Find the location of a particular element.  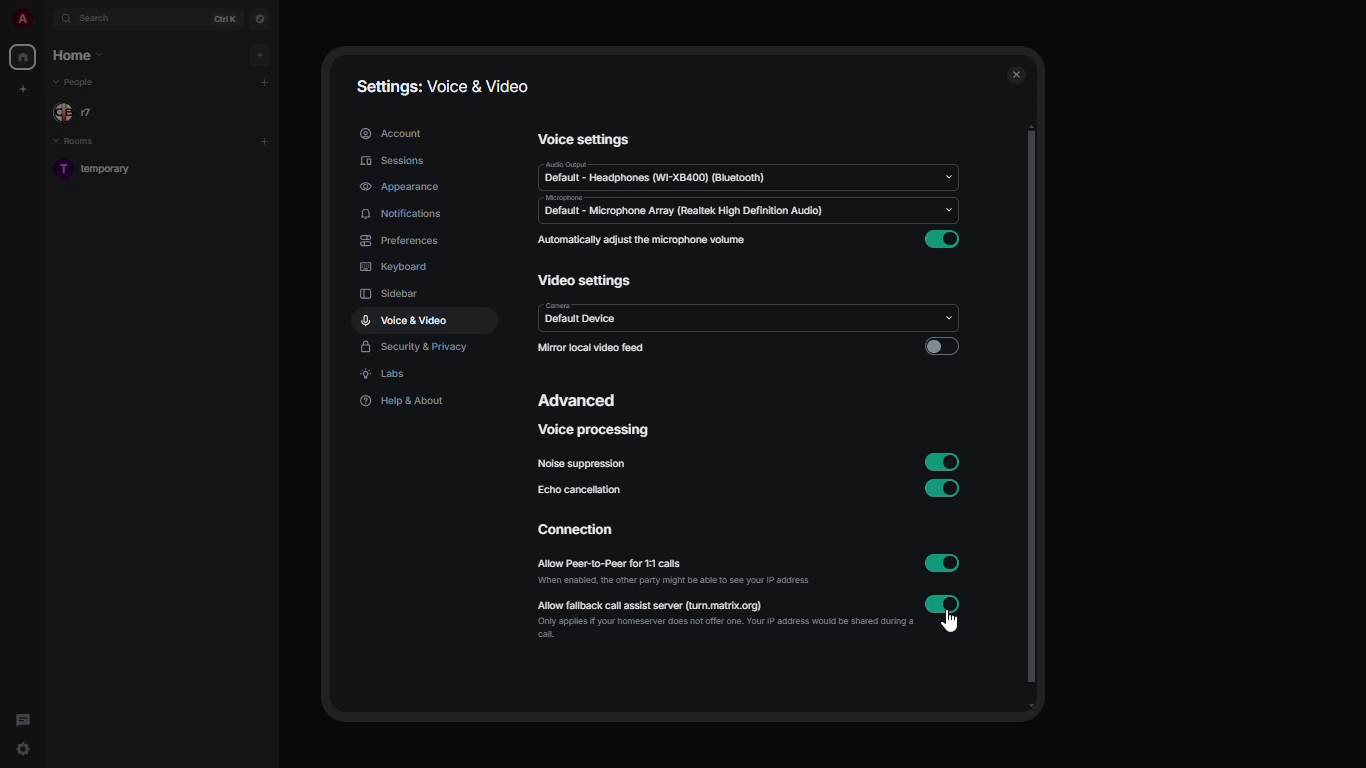

noise suppression is located at coordinates (582, 464).